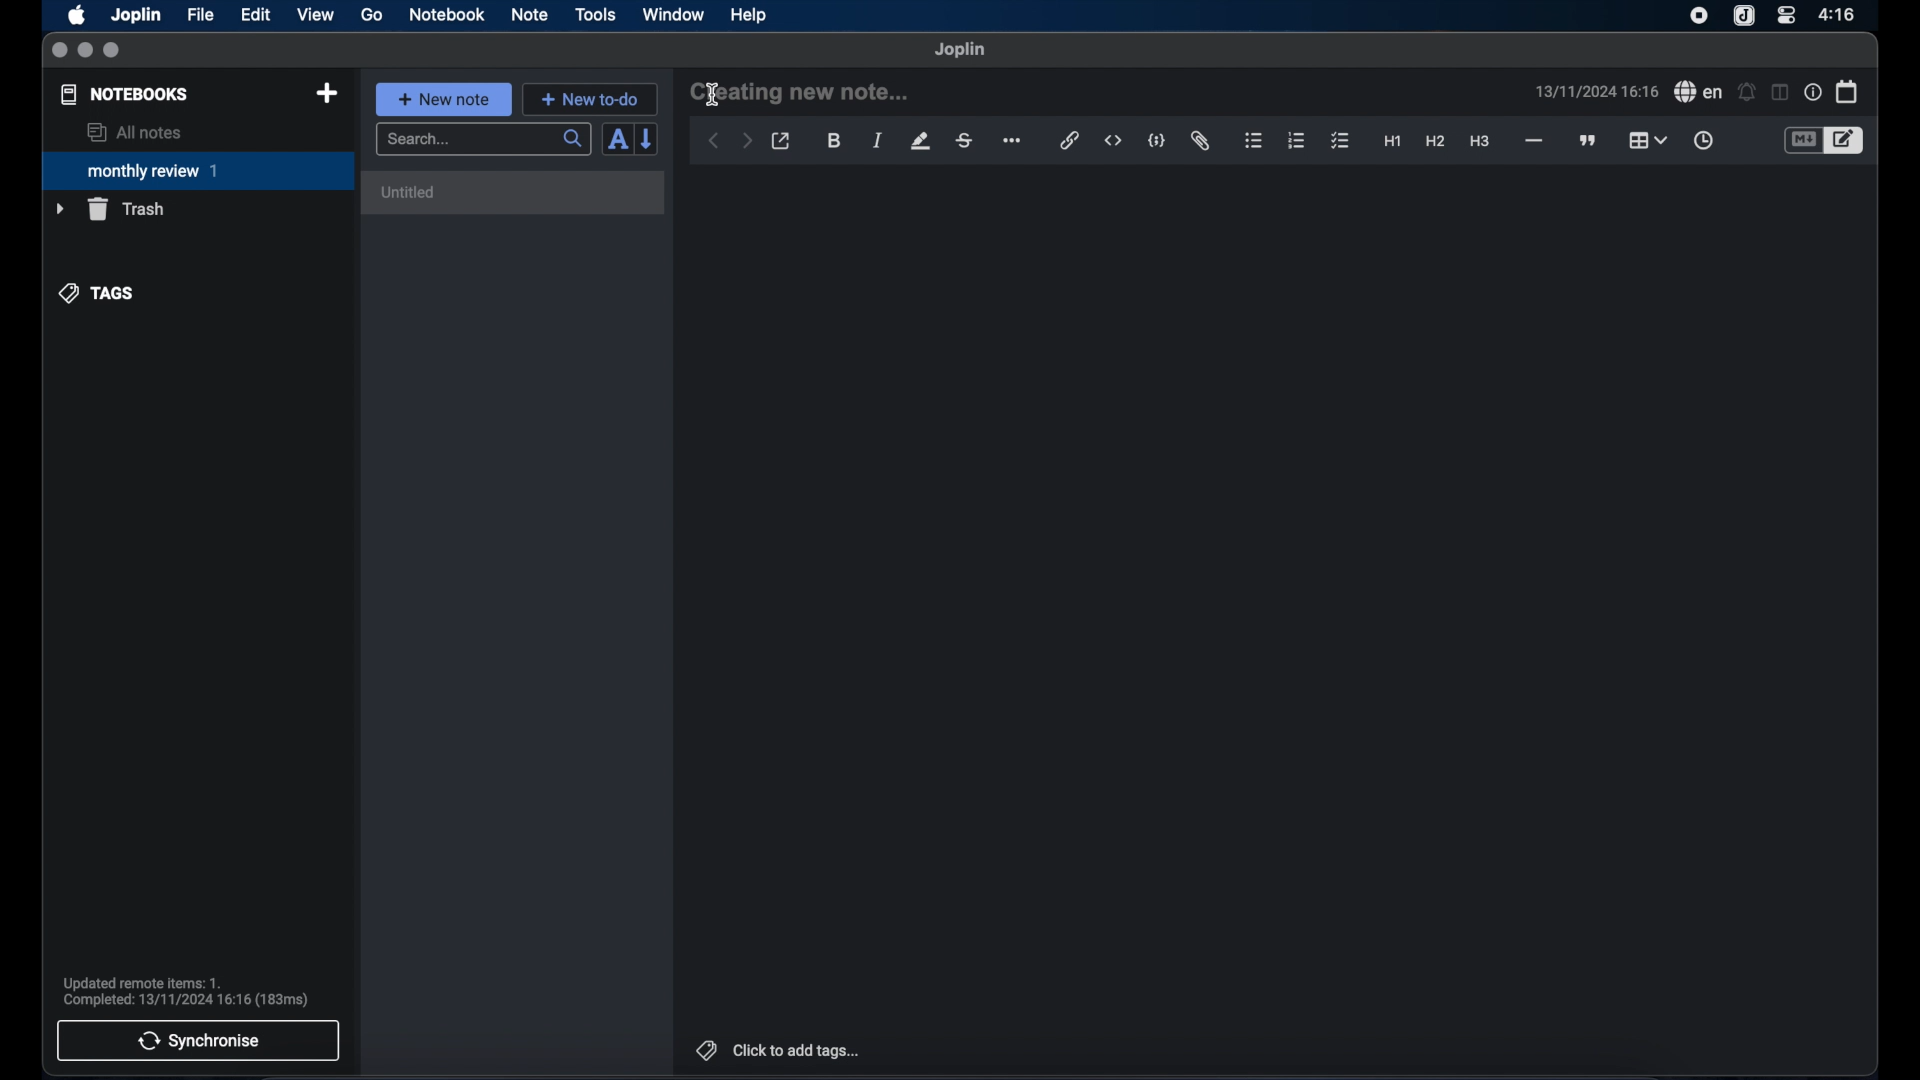 The width and height of the screenshot is (1920, 1080). I want to click on window, so click(674, 14).